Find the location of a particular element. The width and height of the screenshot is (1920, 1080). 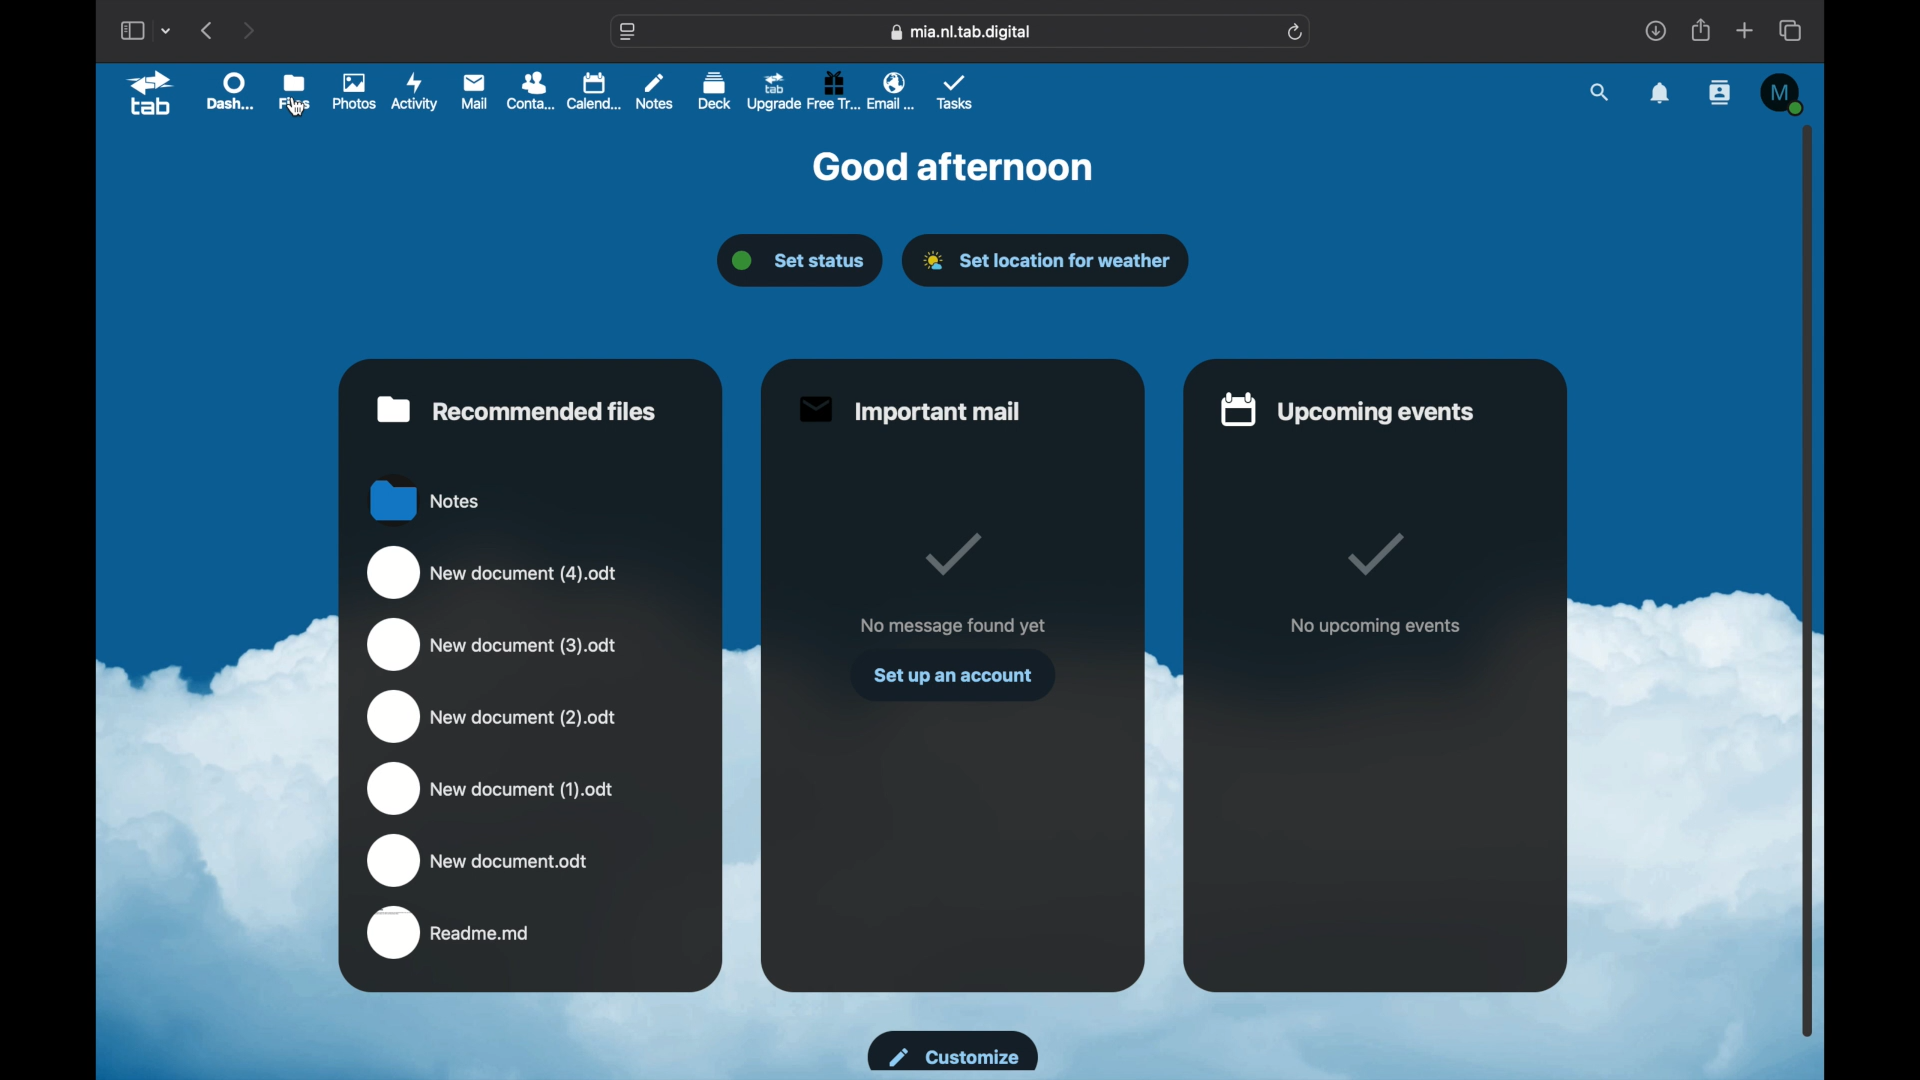

upgrade is located at coordinates (773, 91).